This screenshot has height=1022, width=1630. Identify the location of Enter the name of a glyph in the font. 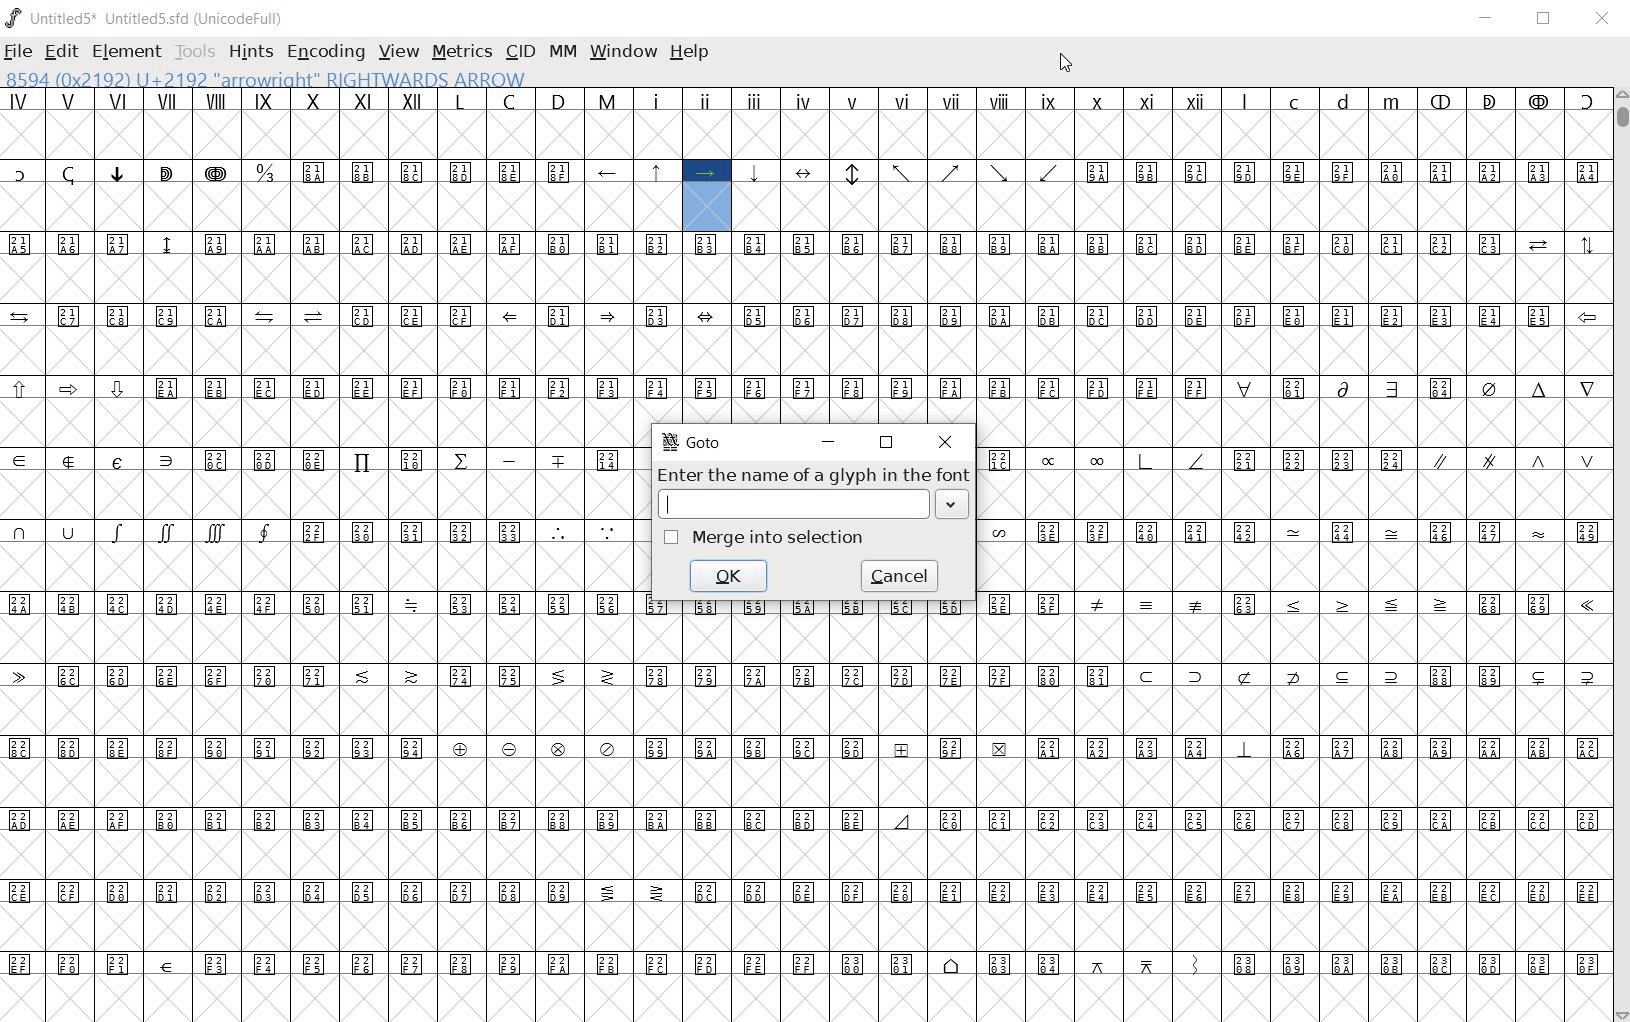
(813, 476).